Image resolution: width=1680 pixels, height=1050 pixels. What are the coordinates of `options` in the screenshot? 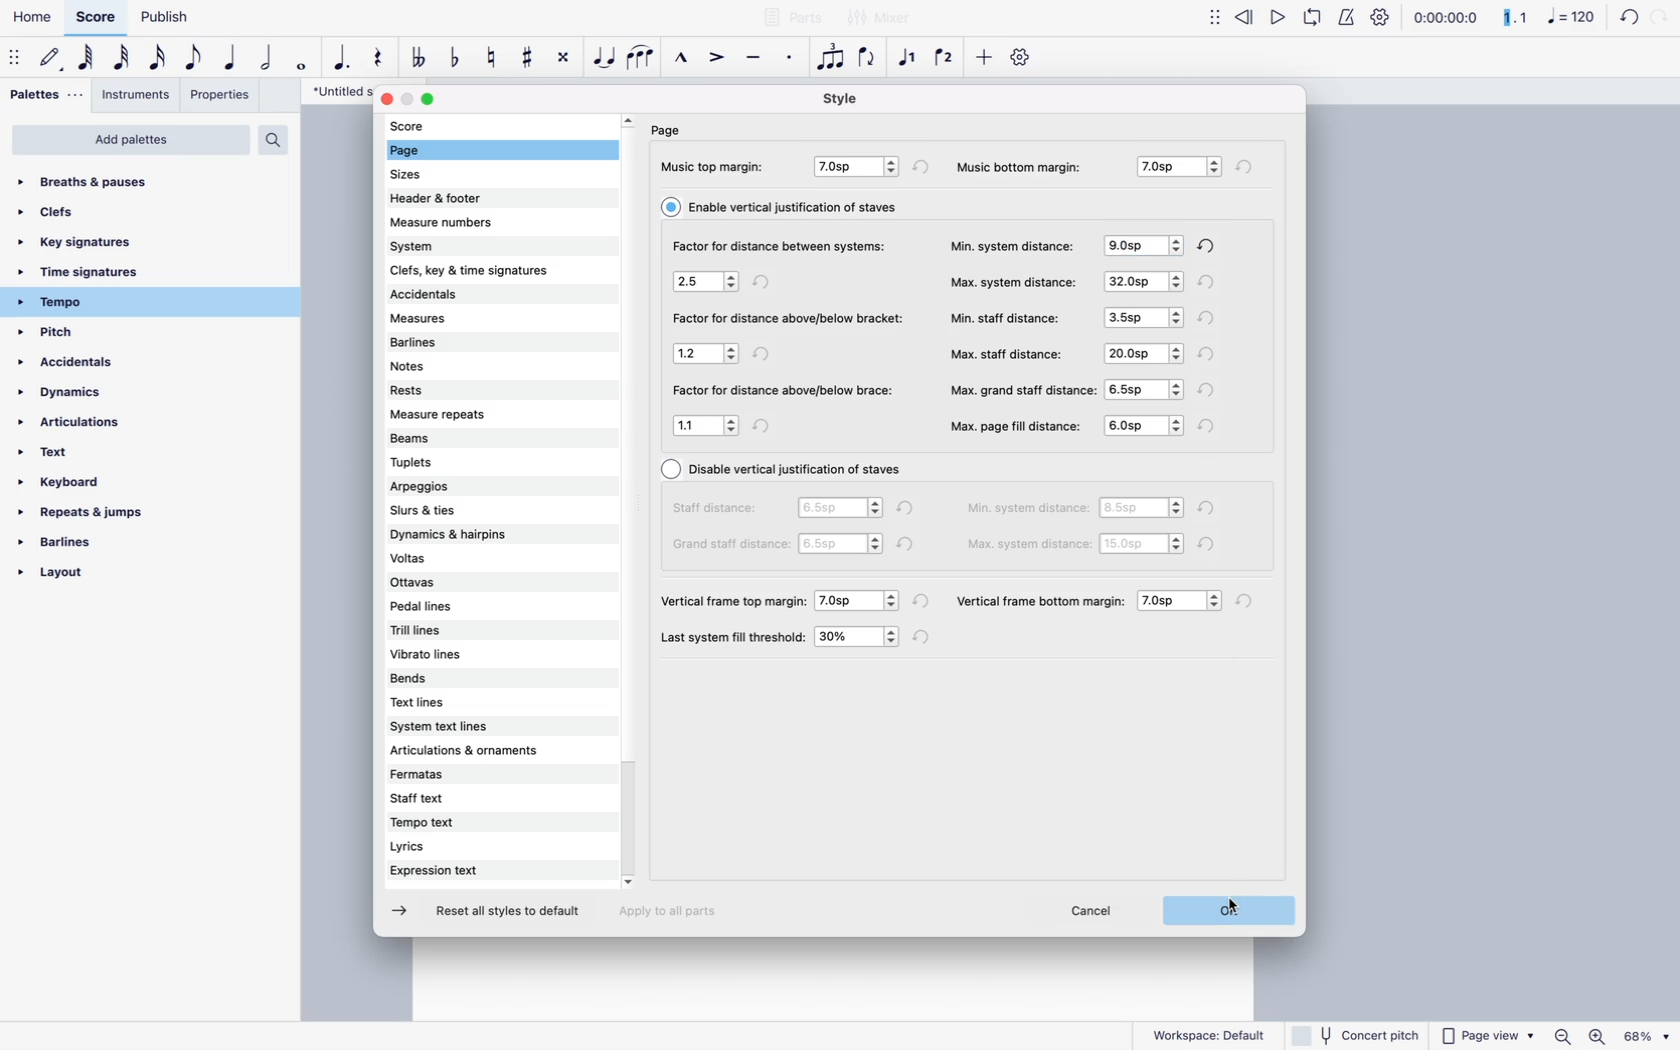 It's located at (707, 284).